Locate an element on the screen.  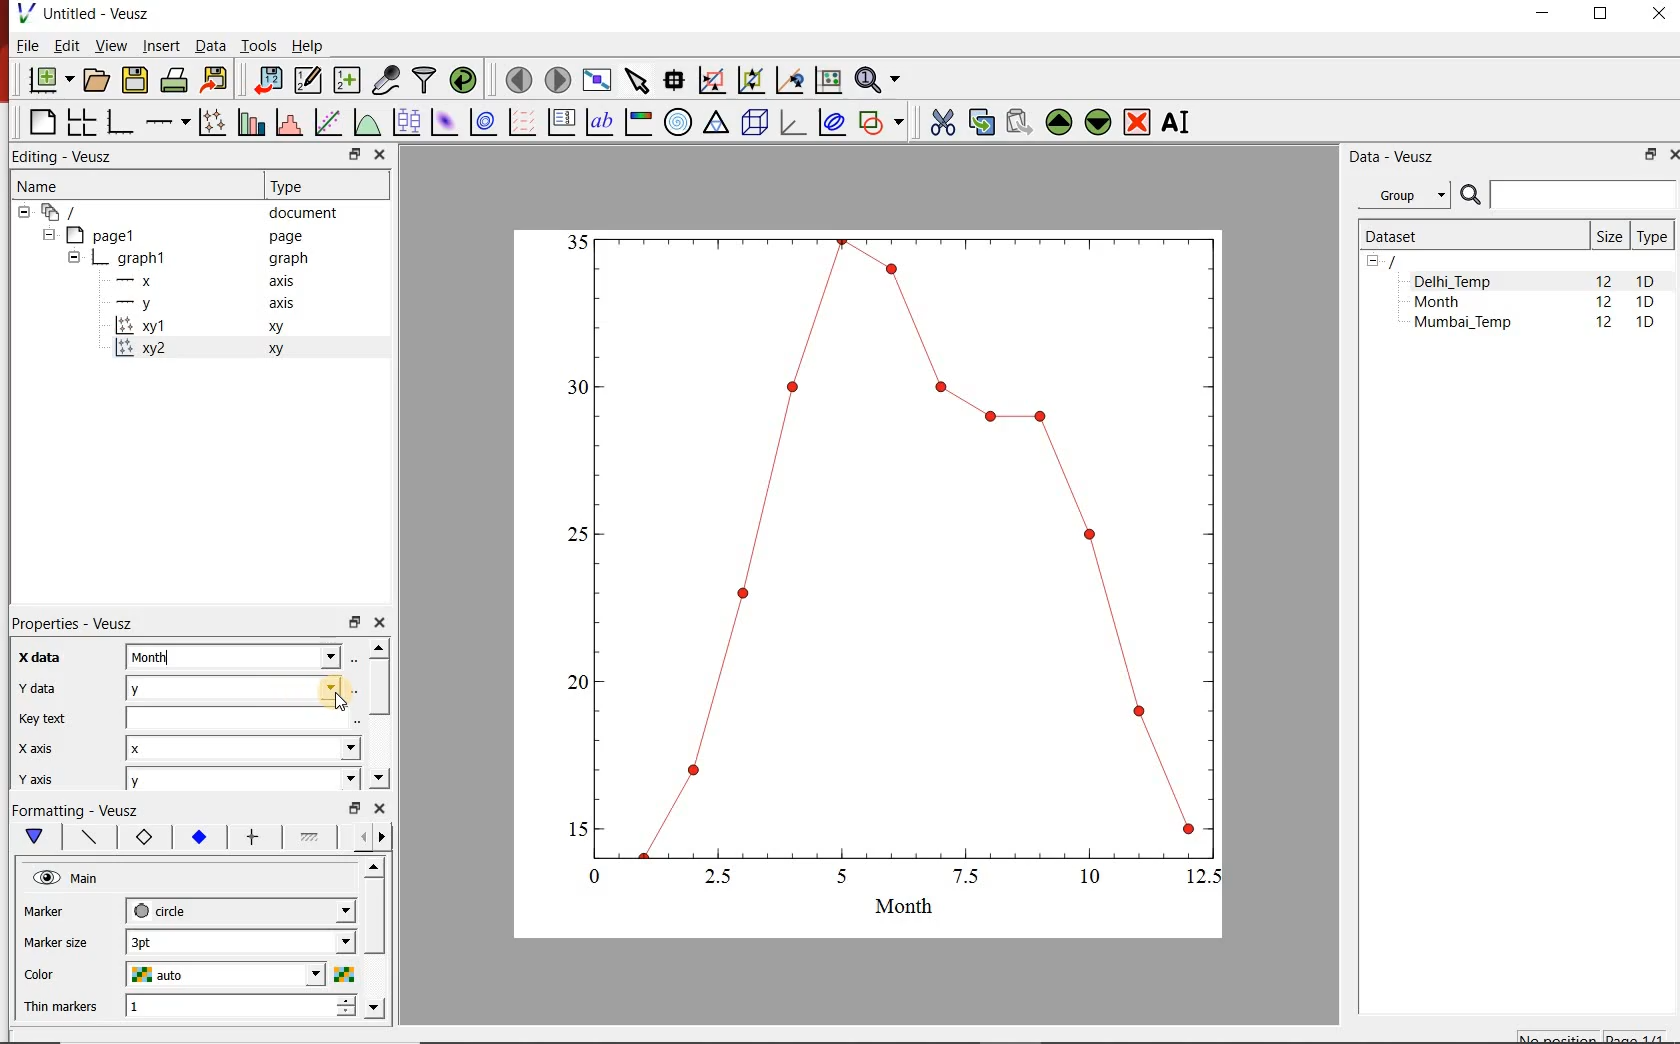
MINIMIZE is located at coordinates (1544, 14).